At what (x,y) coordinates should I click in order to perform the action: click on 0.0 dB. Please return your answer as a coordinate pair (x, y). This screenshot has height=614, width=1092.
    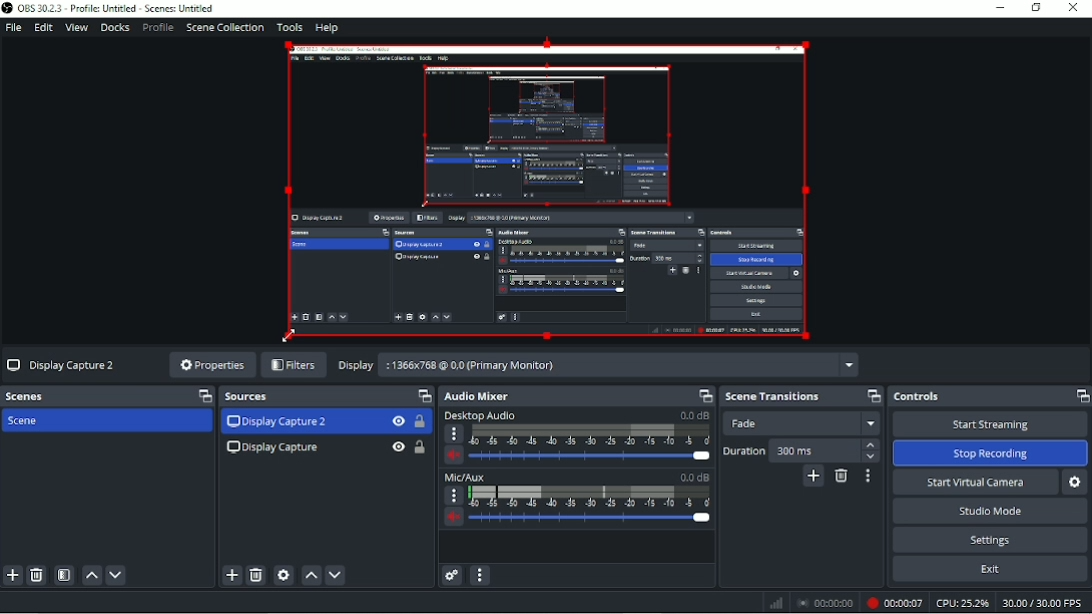
    Looking at the image, I should click on (693, 477).